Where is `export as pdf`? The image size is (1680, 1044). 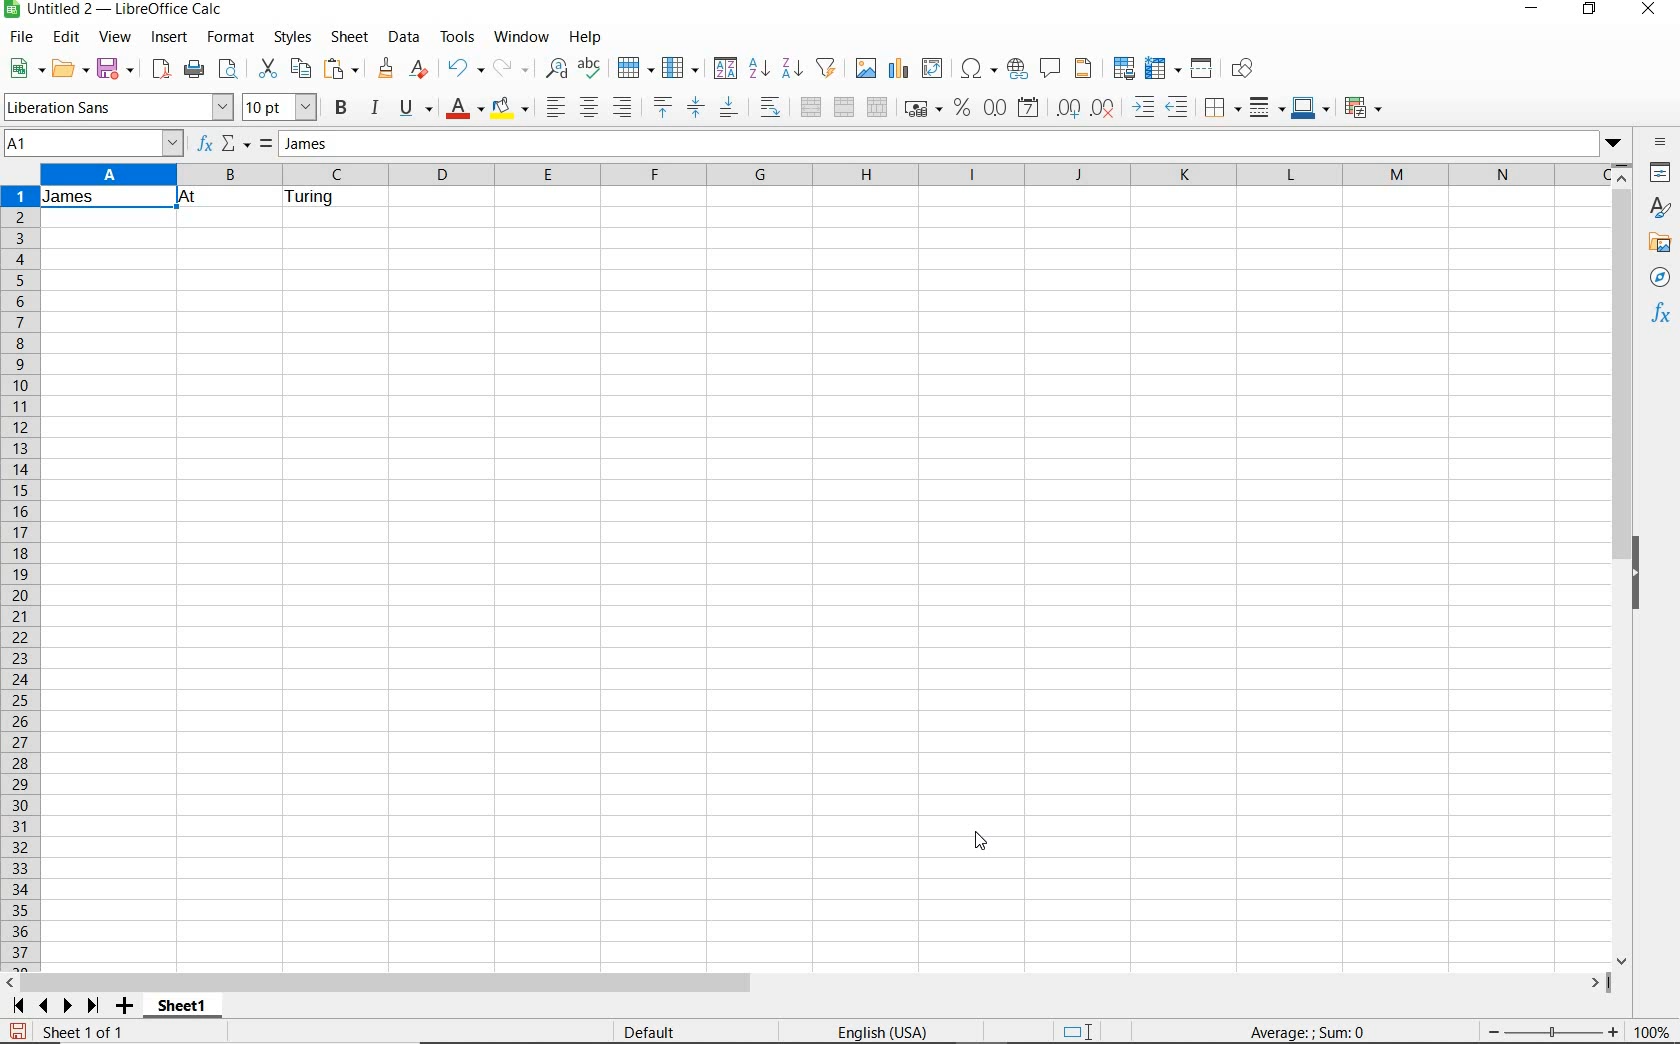
export as pdf is located at coordinates (159, 69).